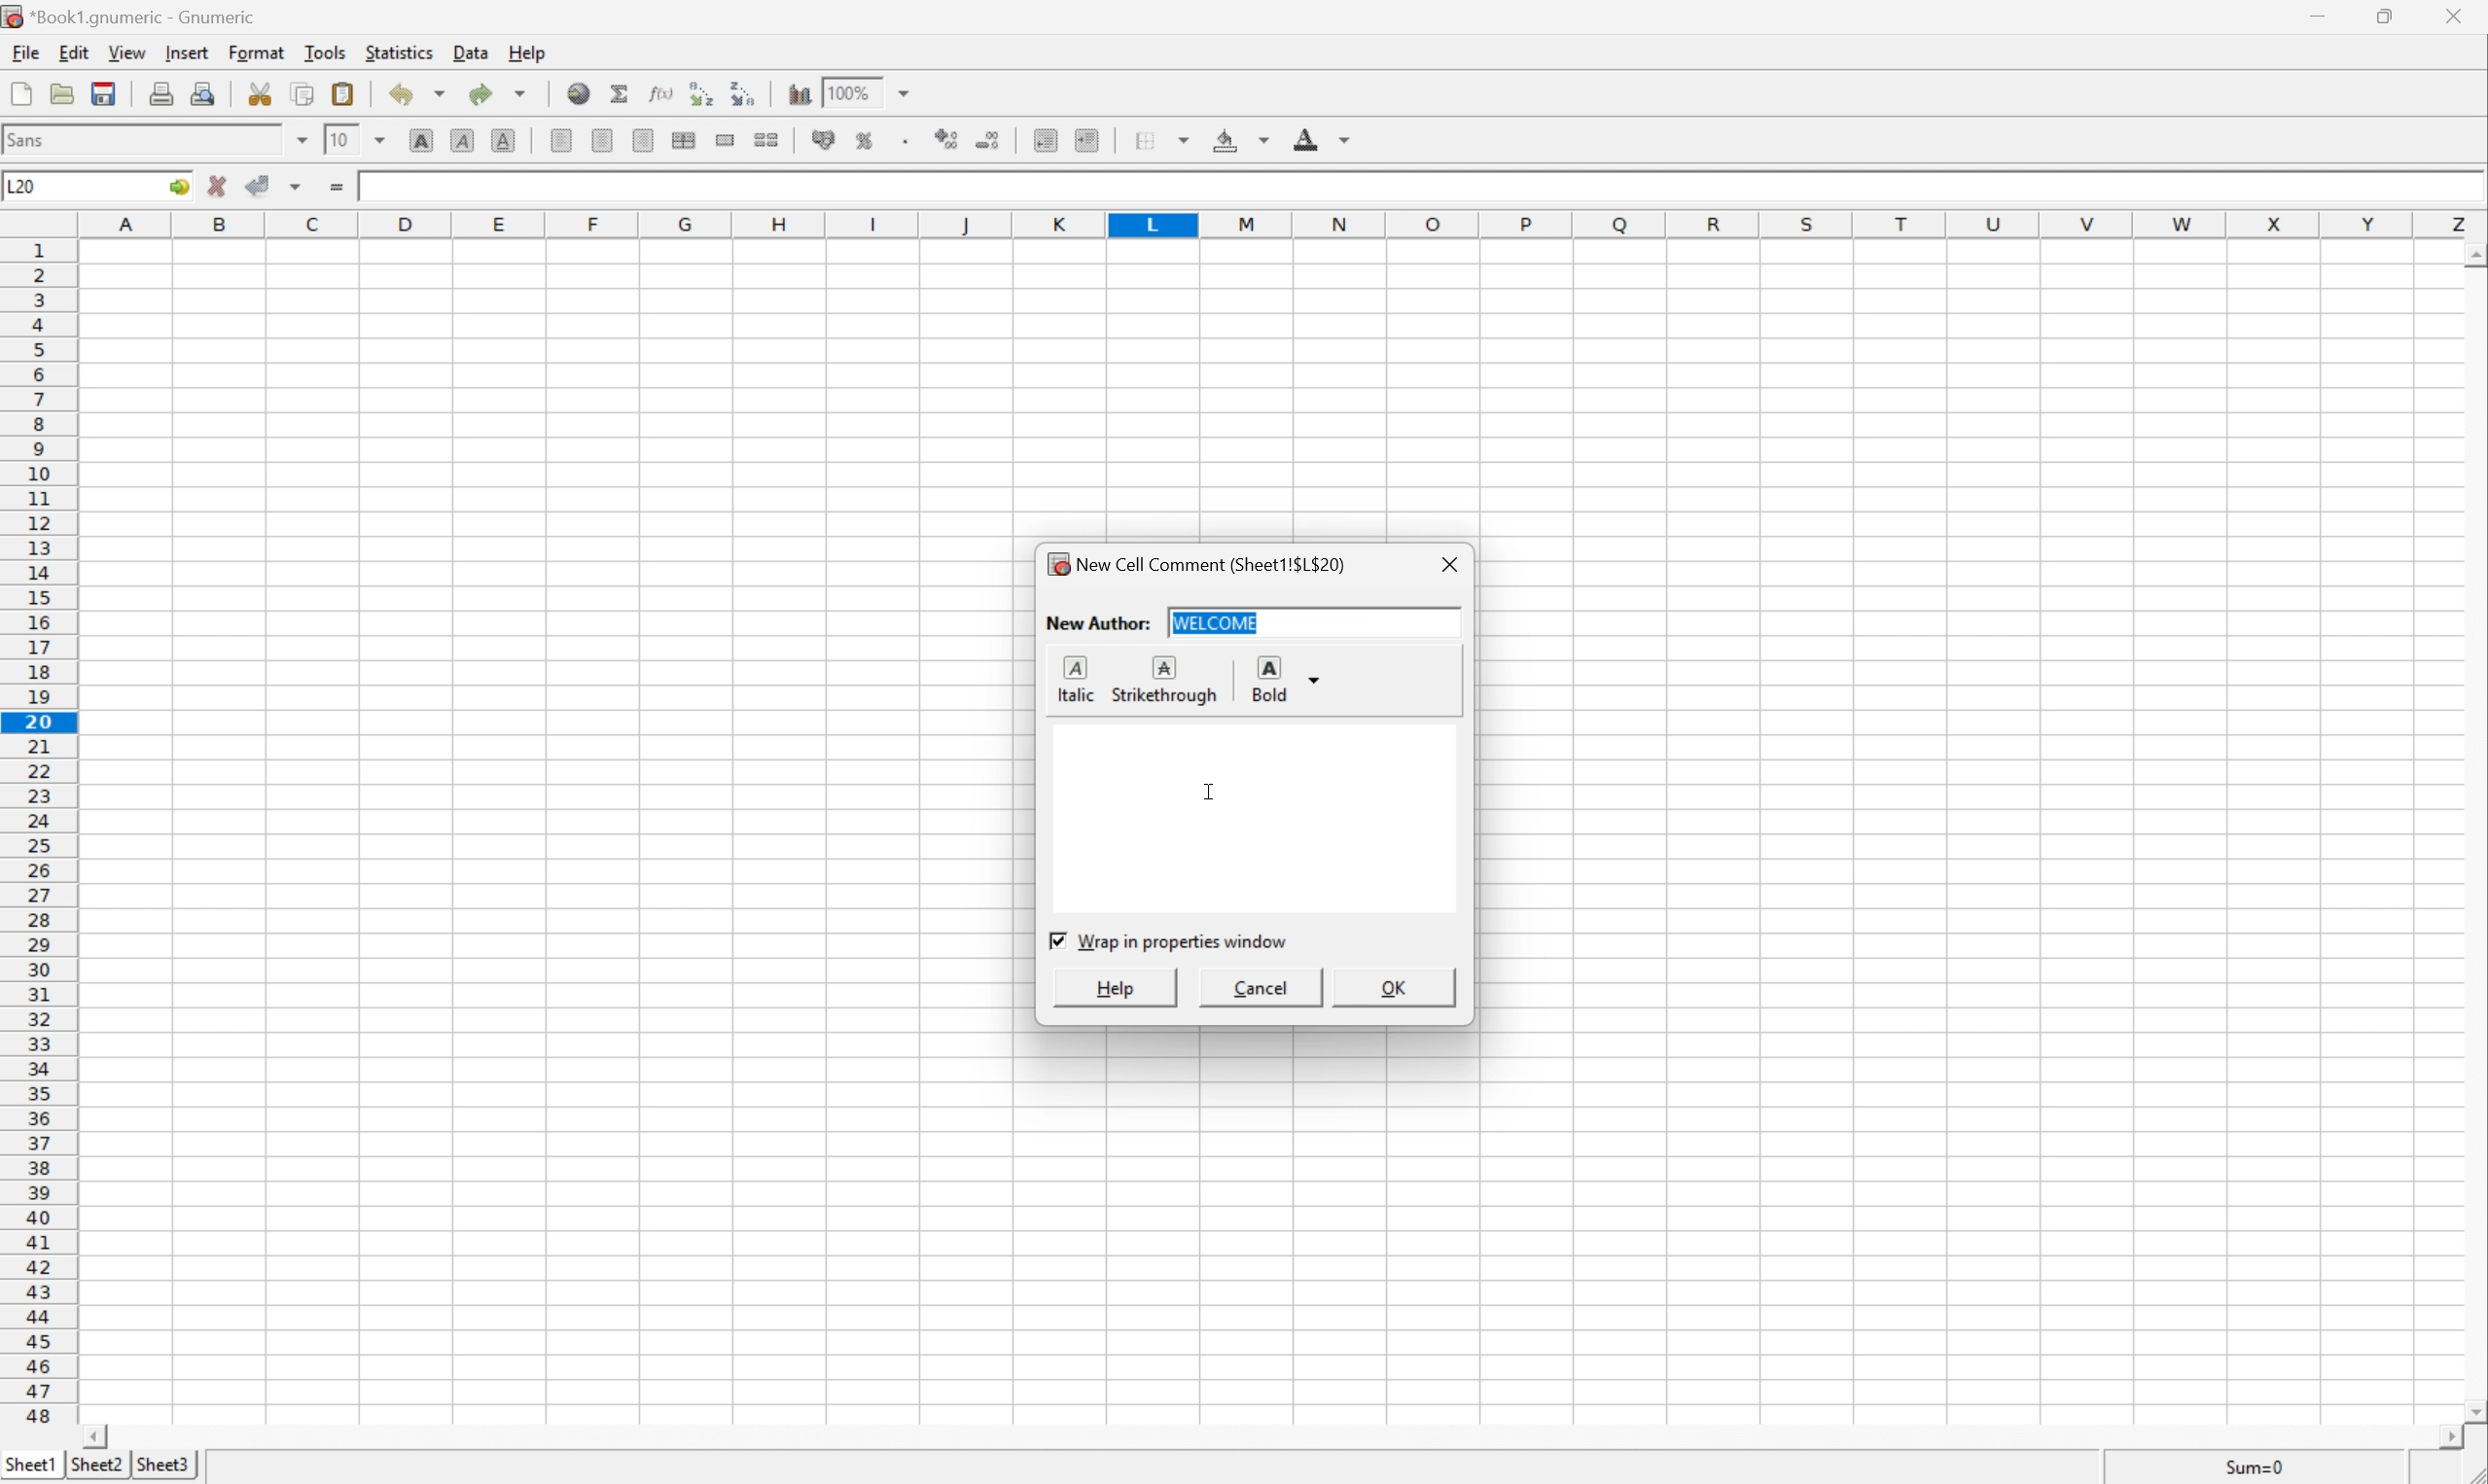 Image resolution: width=2488 pixels, height=1484 pixels. Describe the element at coordinates (560, 142) in the screenshot. I see `Align Left` at that location.